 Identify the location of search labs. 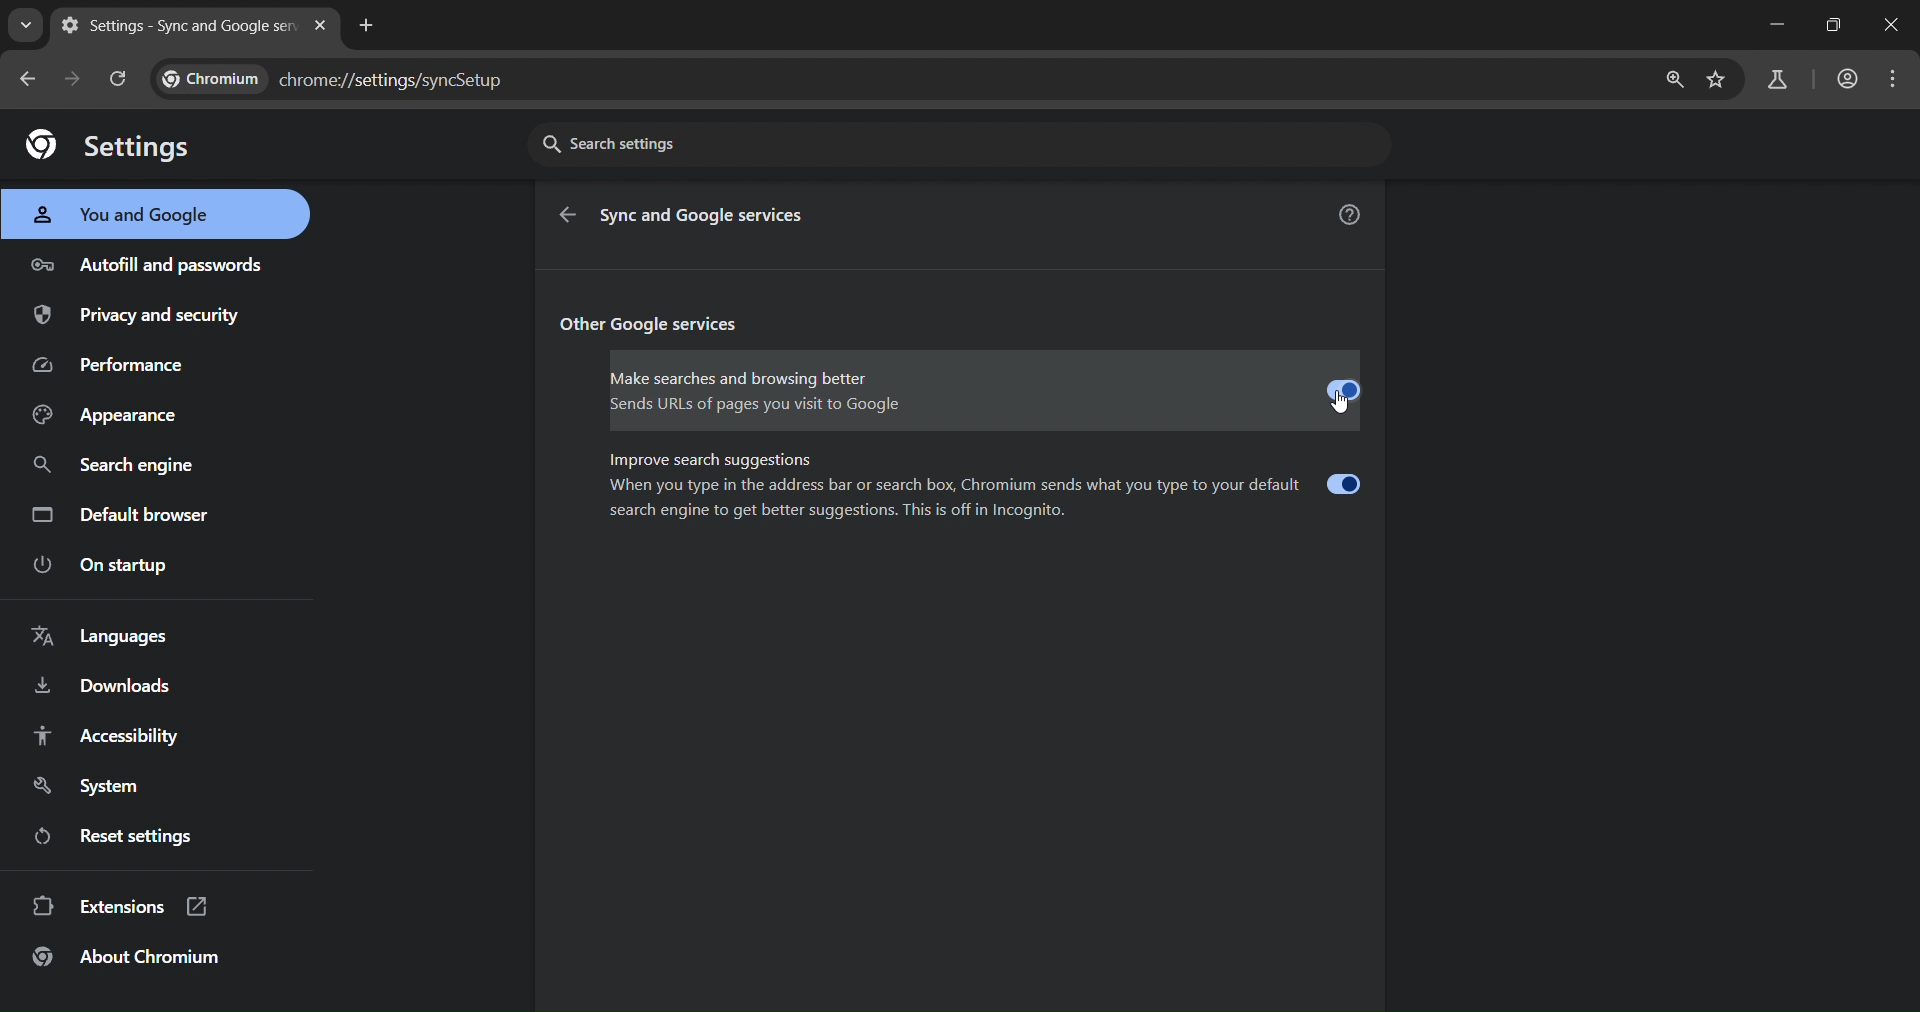
(1777, 80).